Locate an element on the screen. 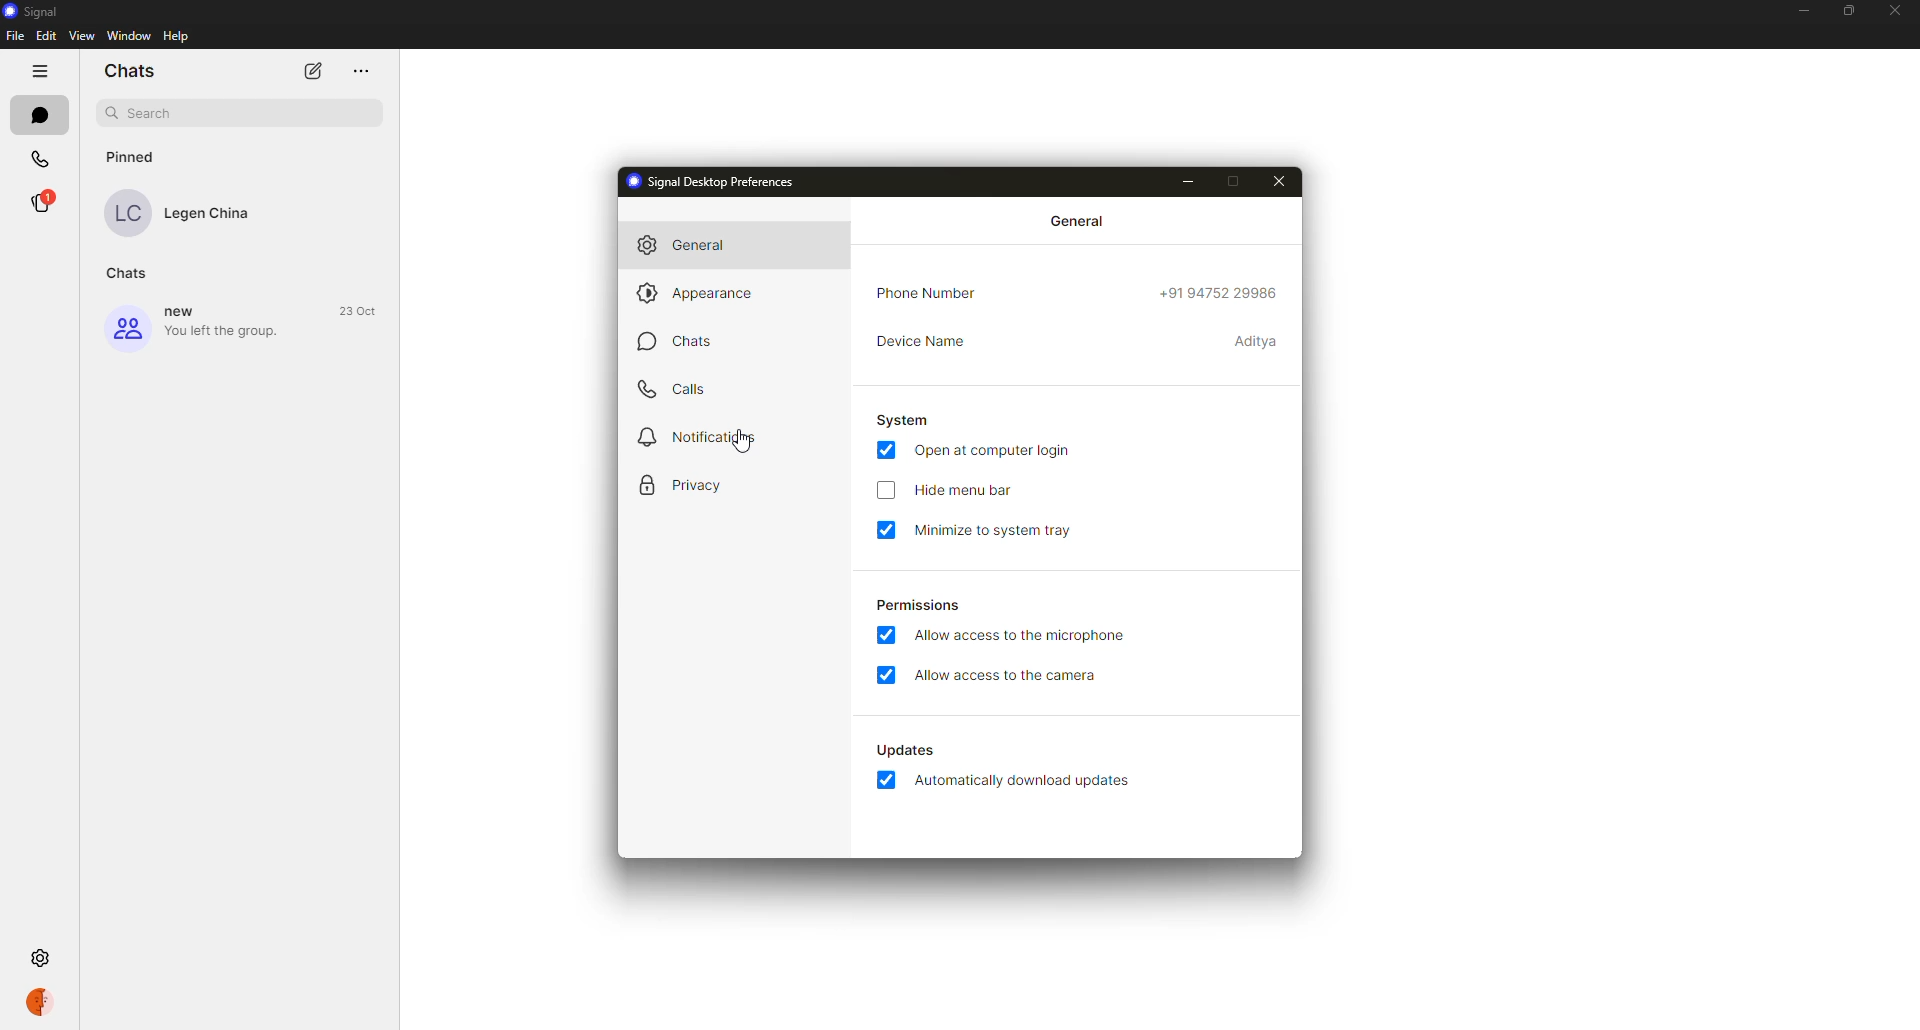 The width and height of the screenshot is (1920, 1030). phone number is located at coordinates (1221, 294).